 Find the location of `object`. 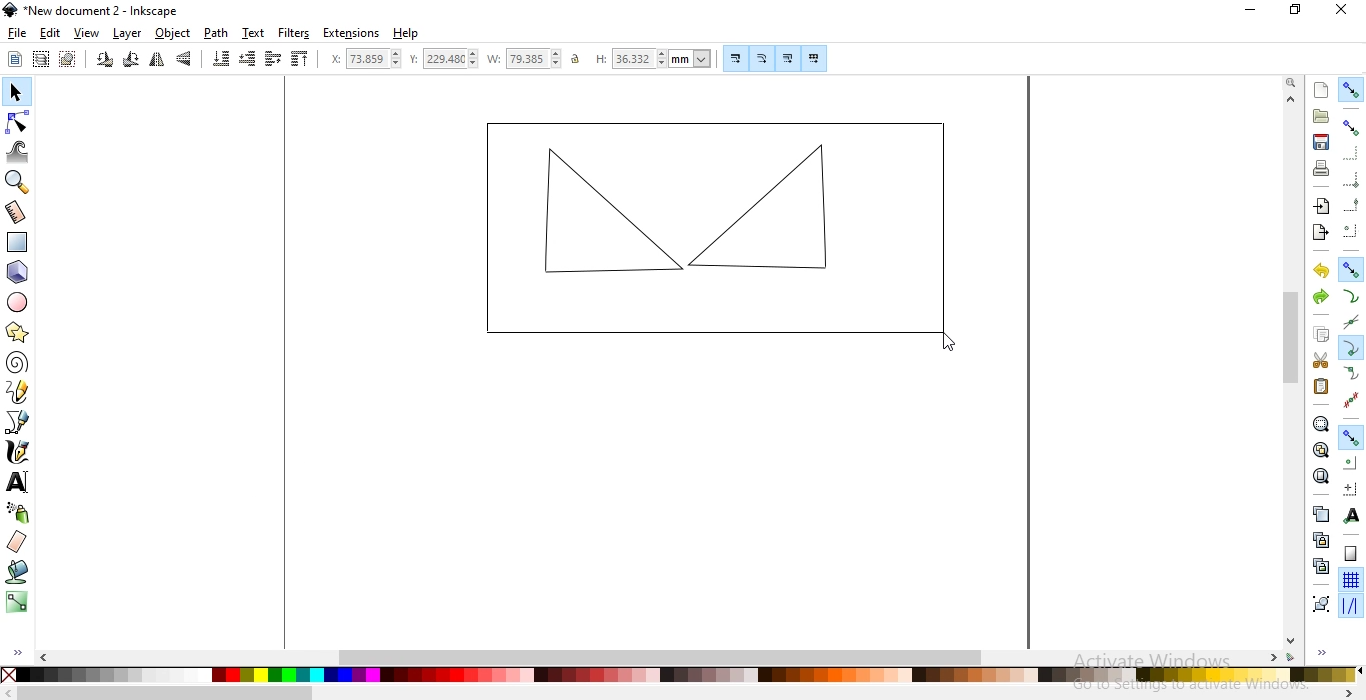

object is located at coordinates (172, 34).